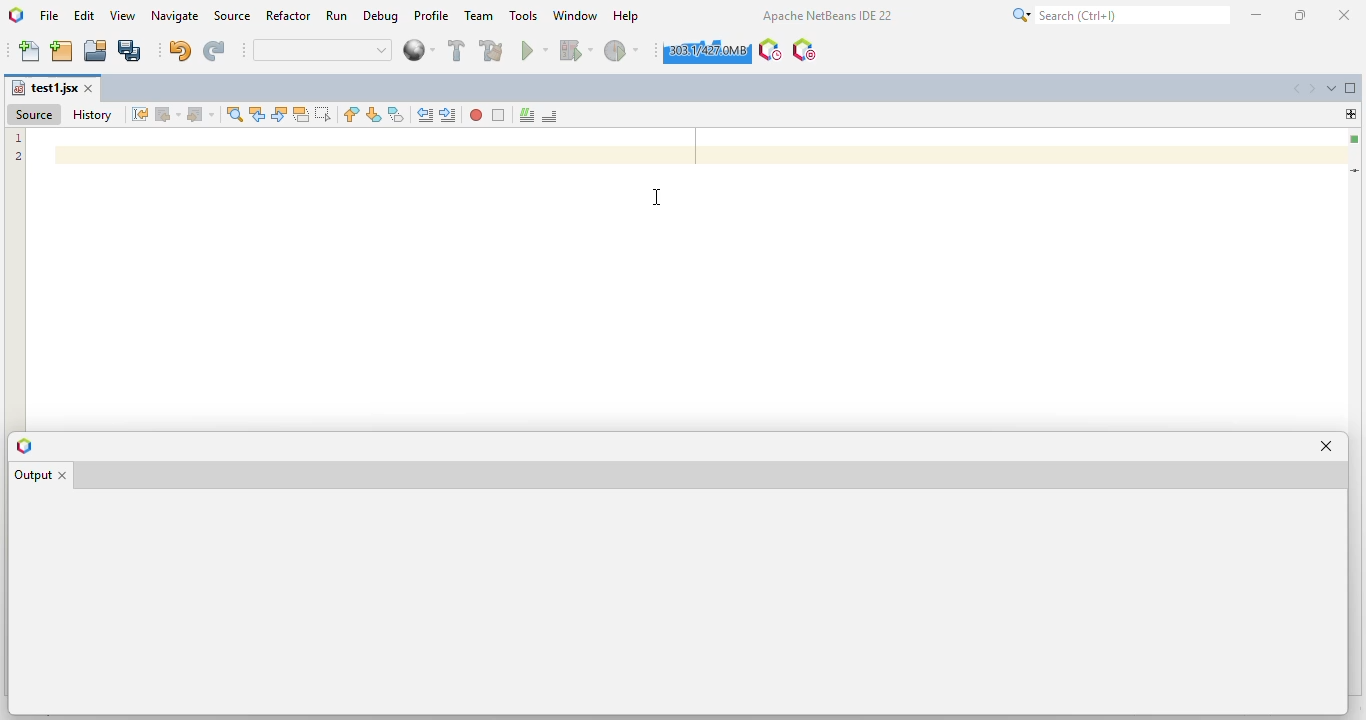 This screenshot has height=720, width=1366. I want to click on new file, so click(30, 51).